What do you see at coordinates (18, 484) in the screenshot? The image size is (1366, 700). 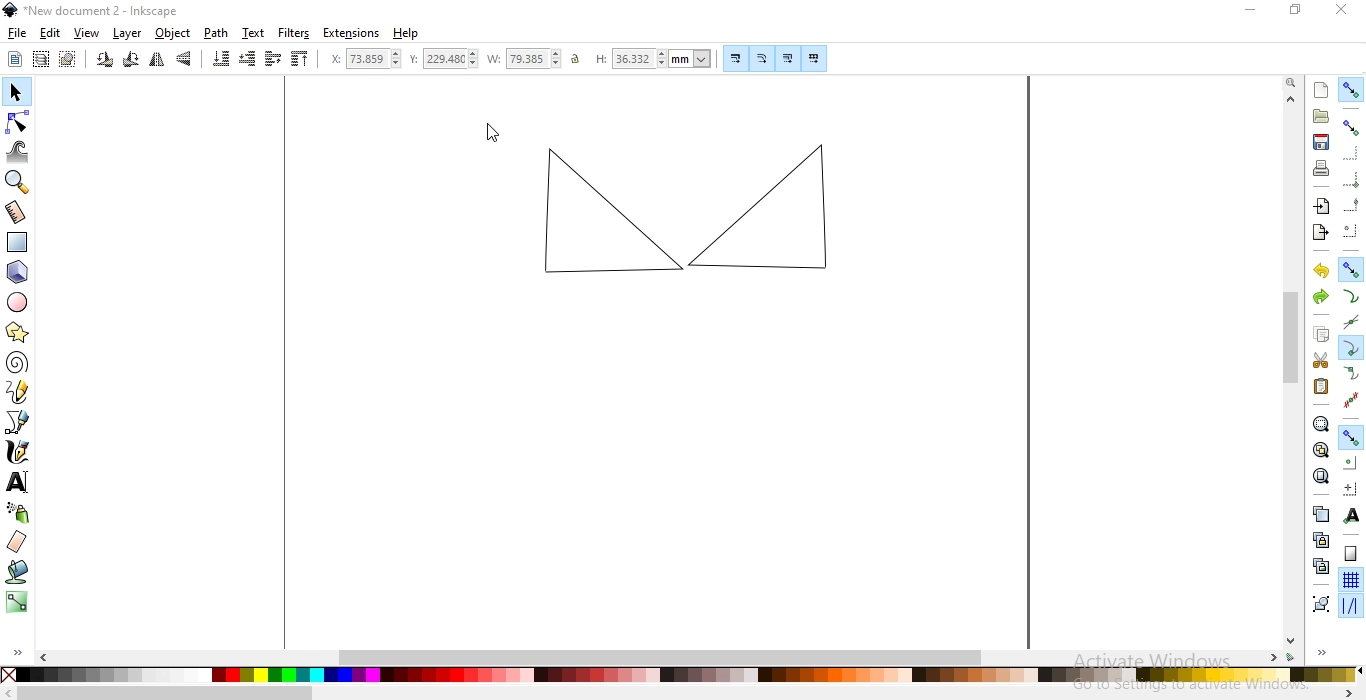 I see `create and edit text objects` at bounding box center [18, 484].